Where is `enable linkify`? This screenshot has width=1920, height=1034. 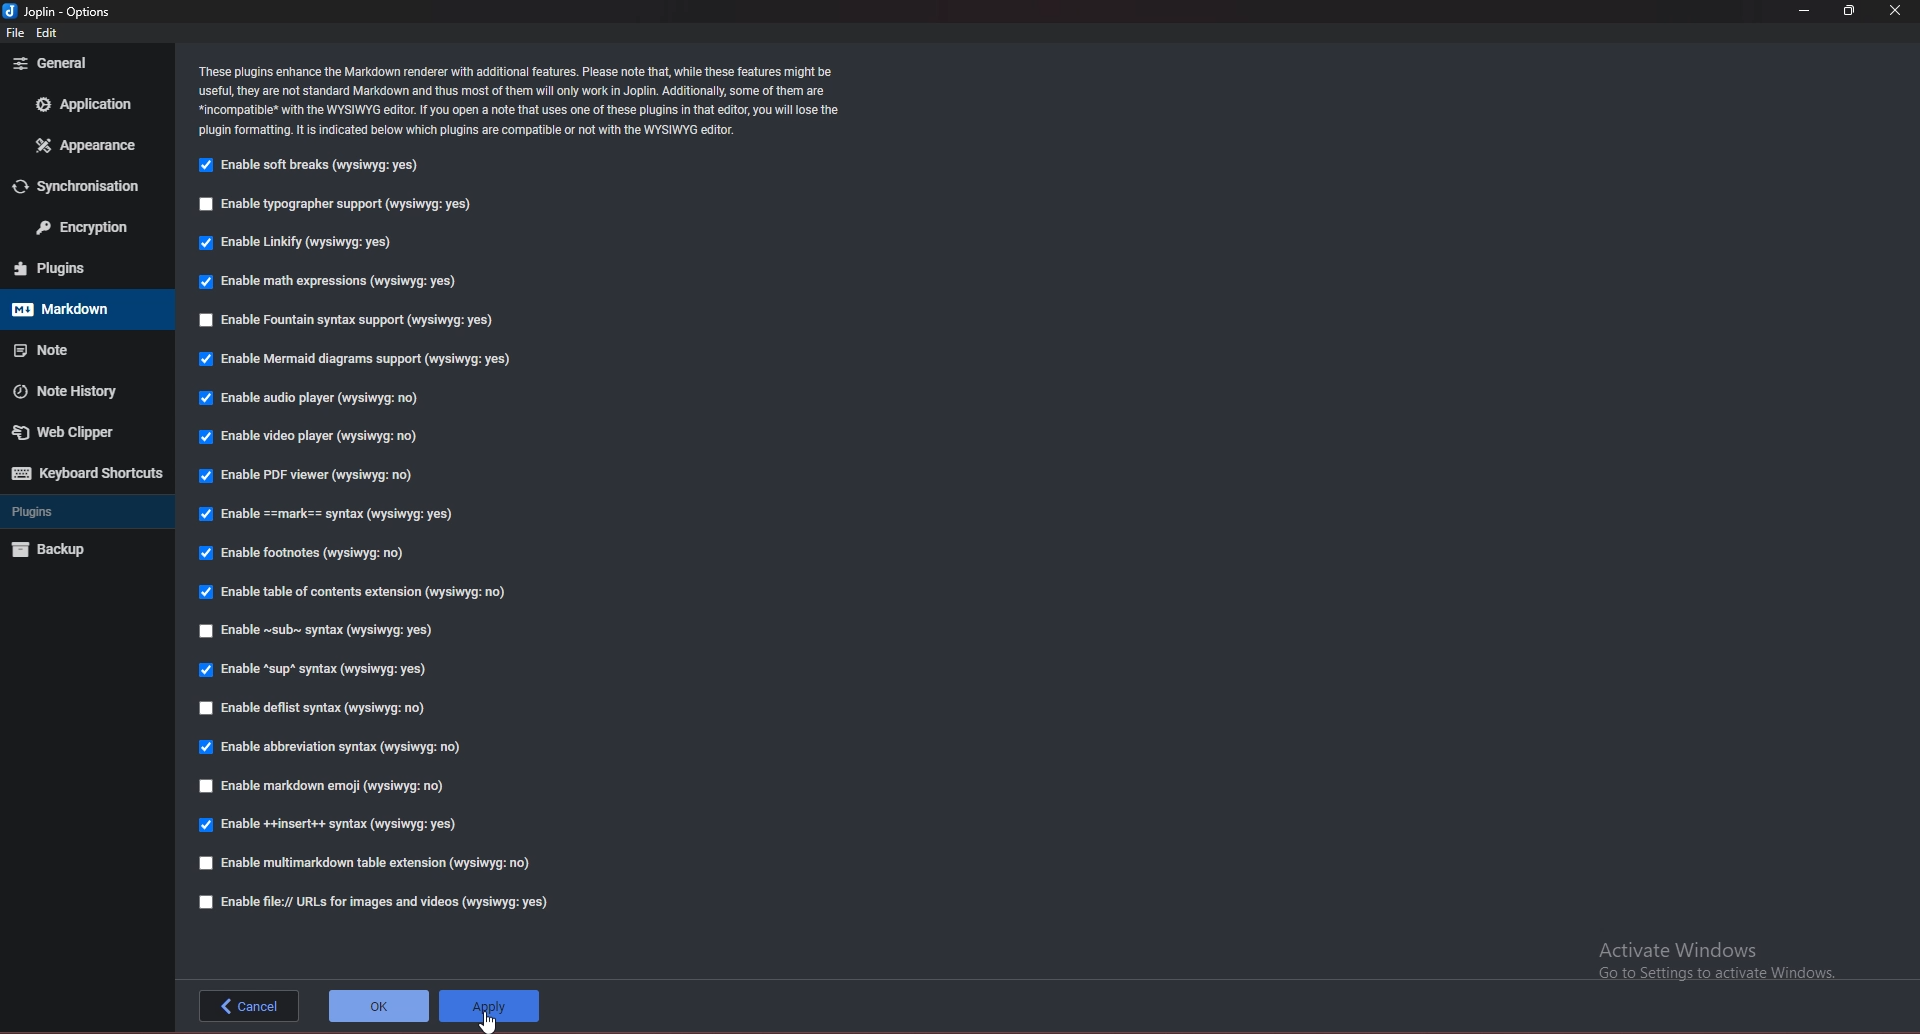
enable linkify is located at coordinates (304, 241).